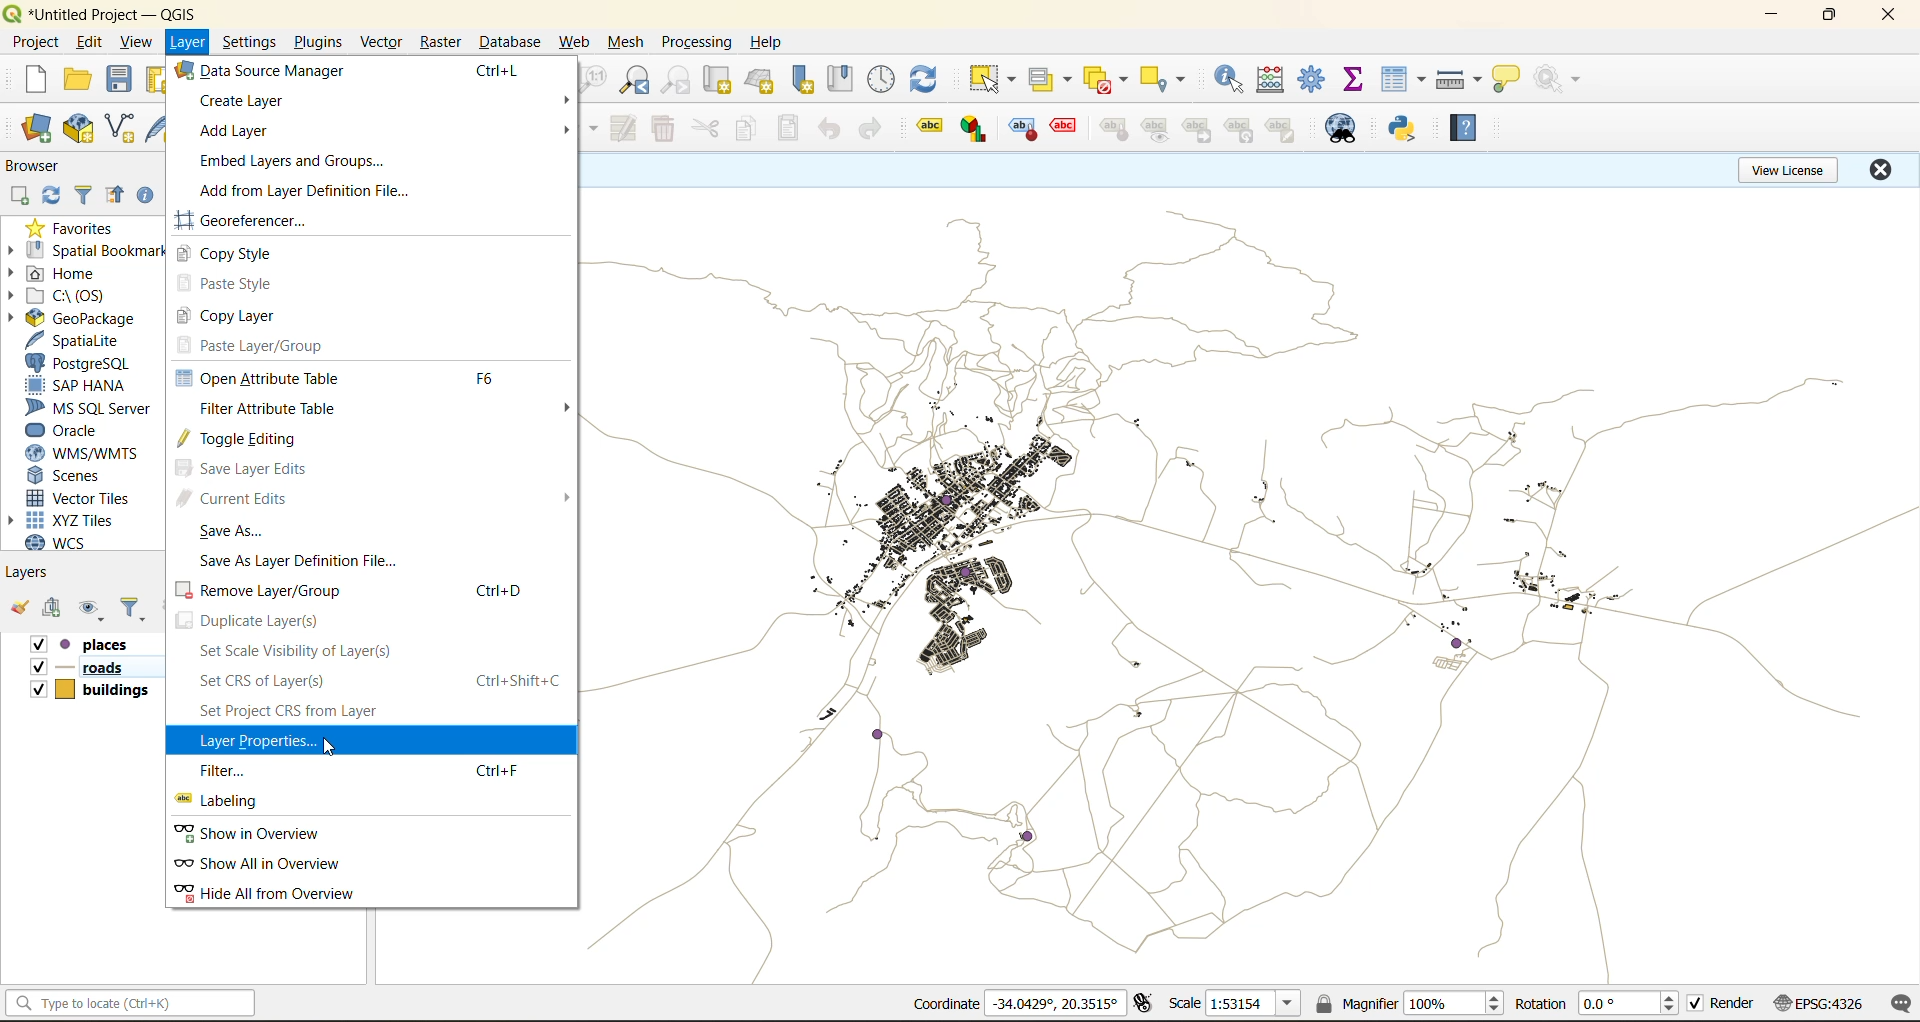 This screenshot has width=1920, height=1022. Describe the element at coordinates (301, 713) in the screenshot. I see `set project crs from layer` at that location.